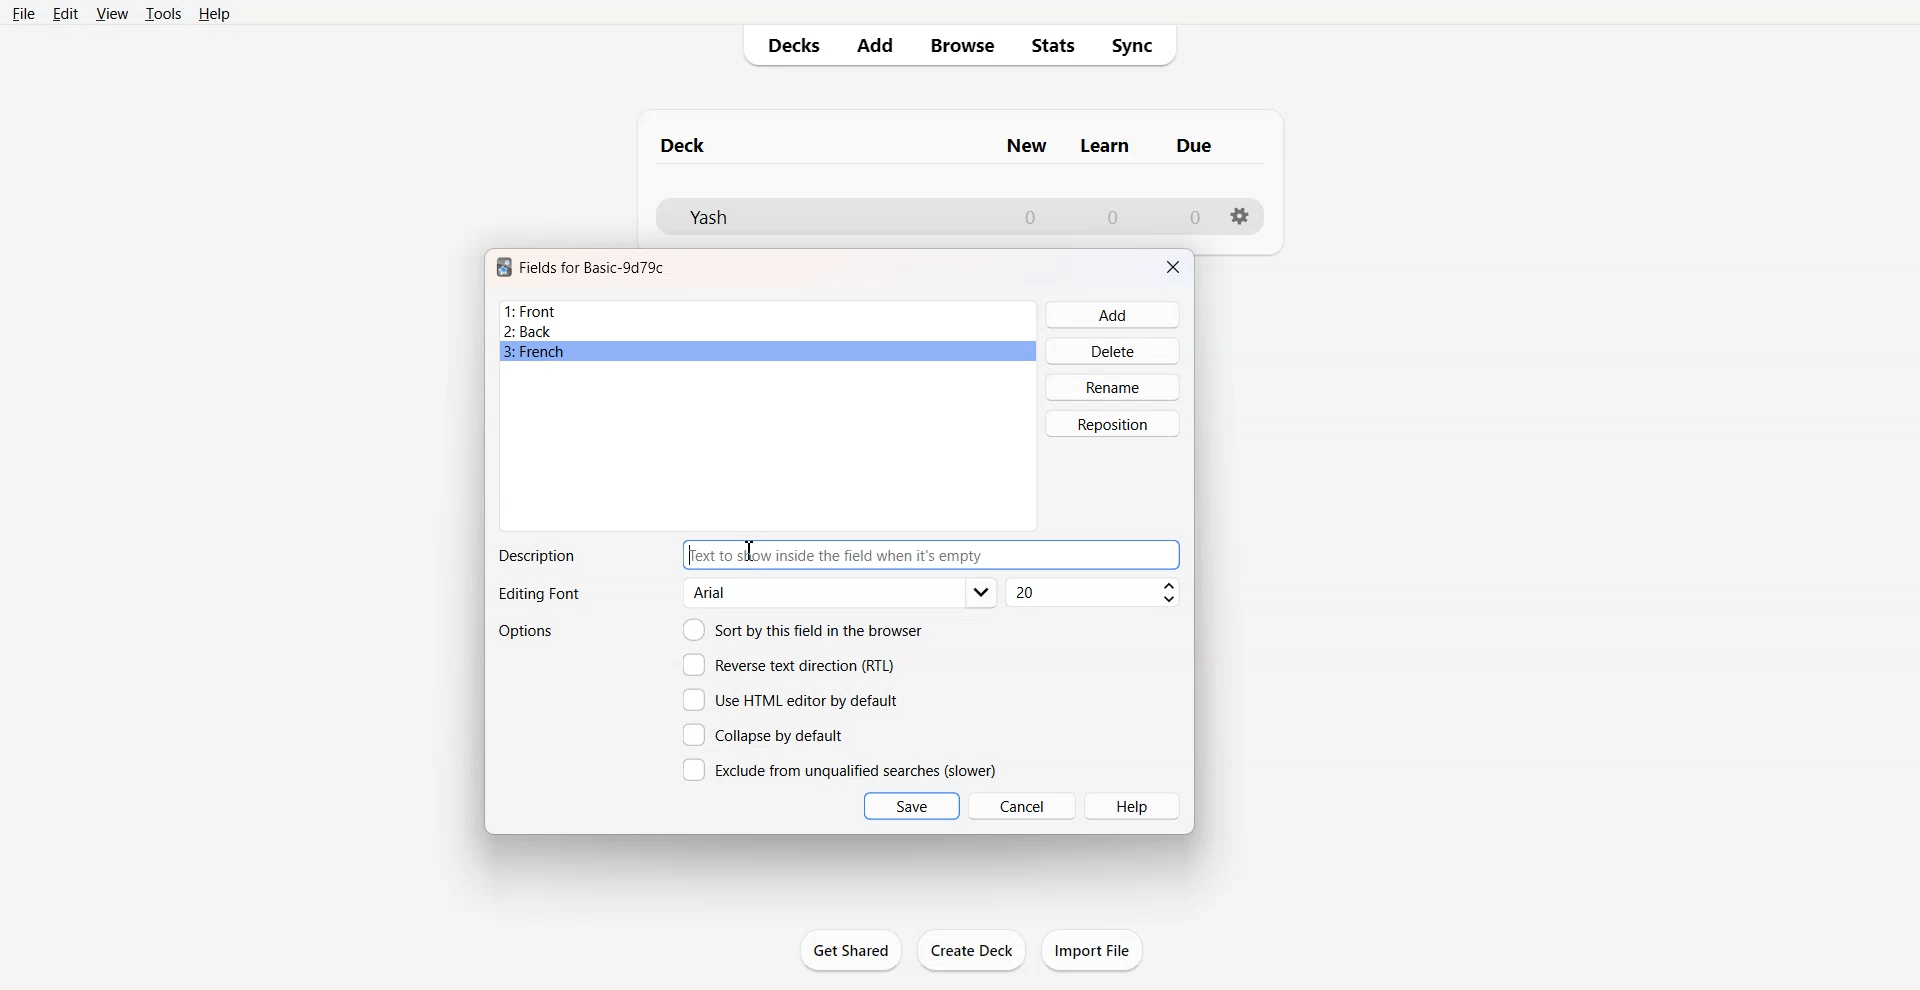 Image resolution: width=1920 pixels, height=990 pixels. What do you see at coordinates (787, 45) in the screenshot?
I see `Decks` at bounding box center [787, 45].